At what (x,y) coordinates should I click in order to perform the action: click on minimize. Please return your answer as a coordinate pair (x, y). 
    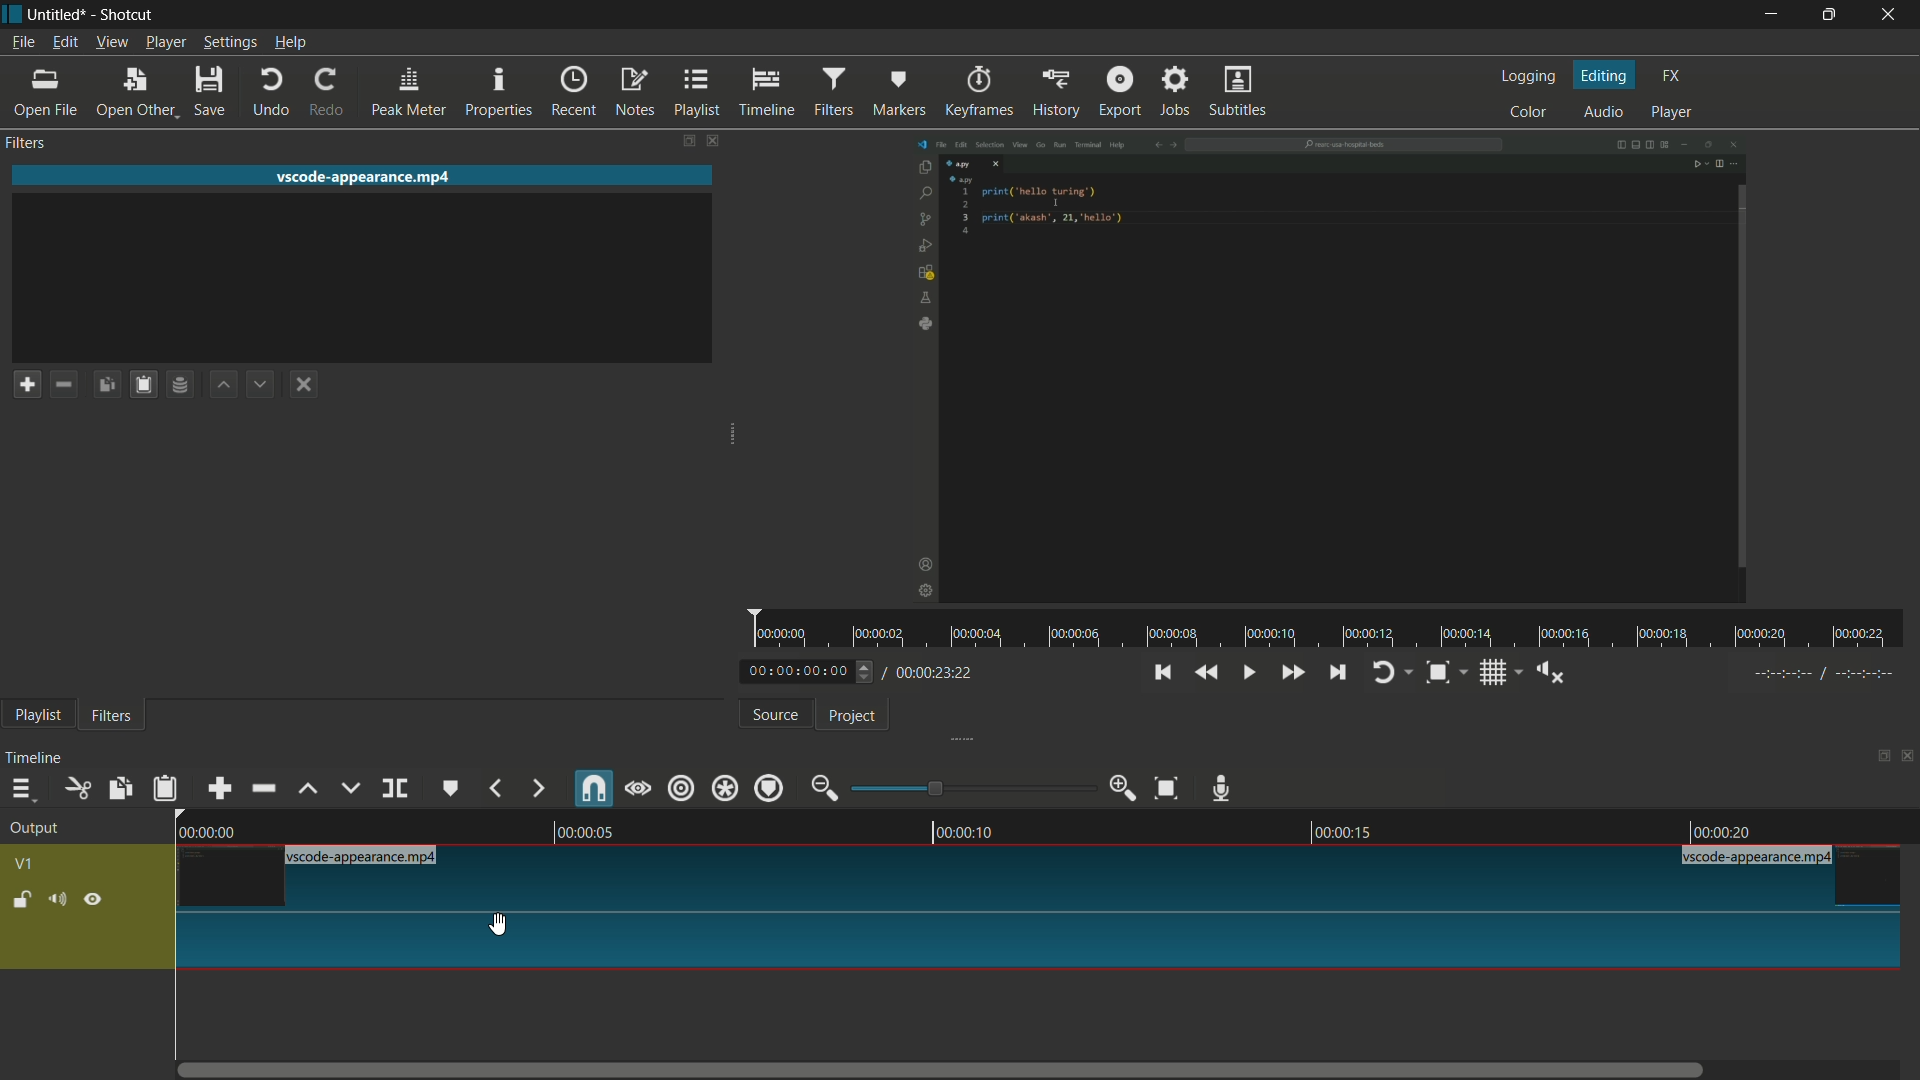
    Looking at the image, I should click on (1771, 14).